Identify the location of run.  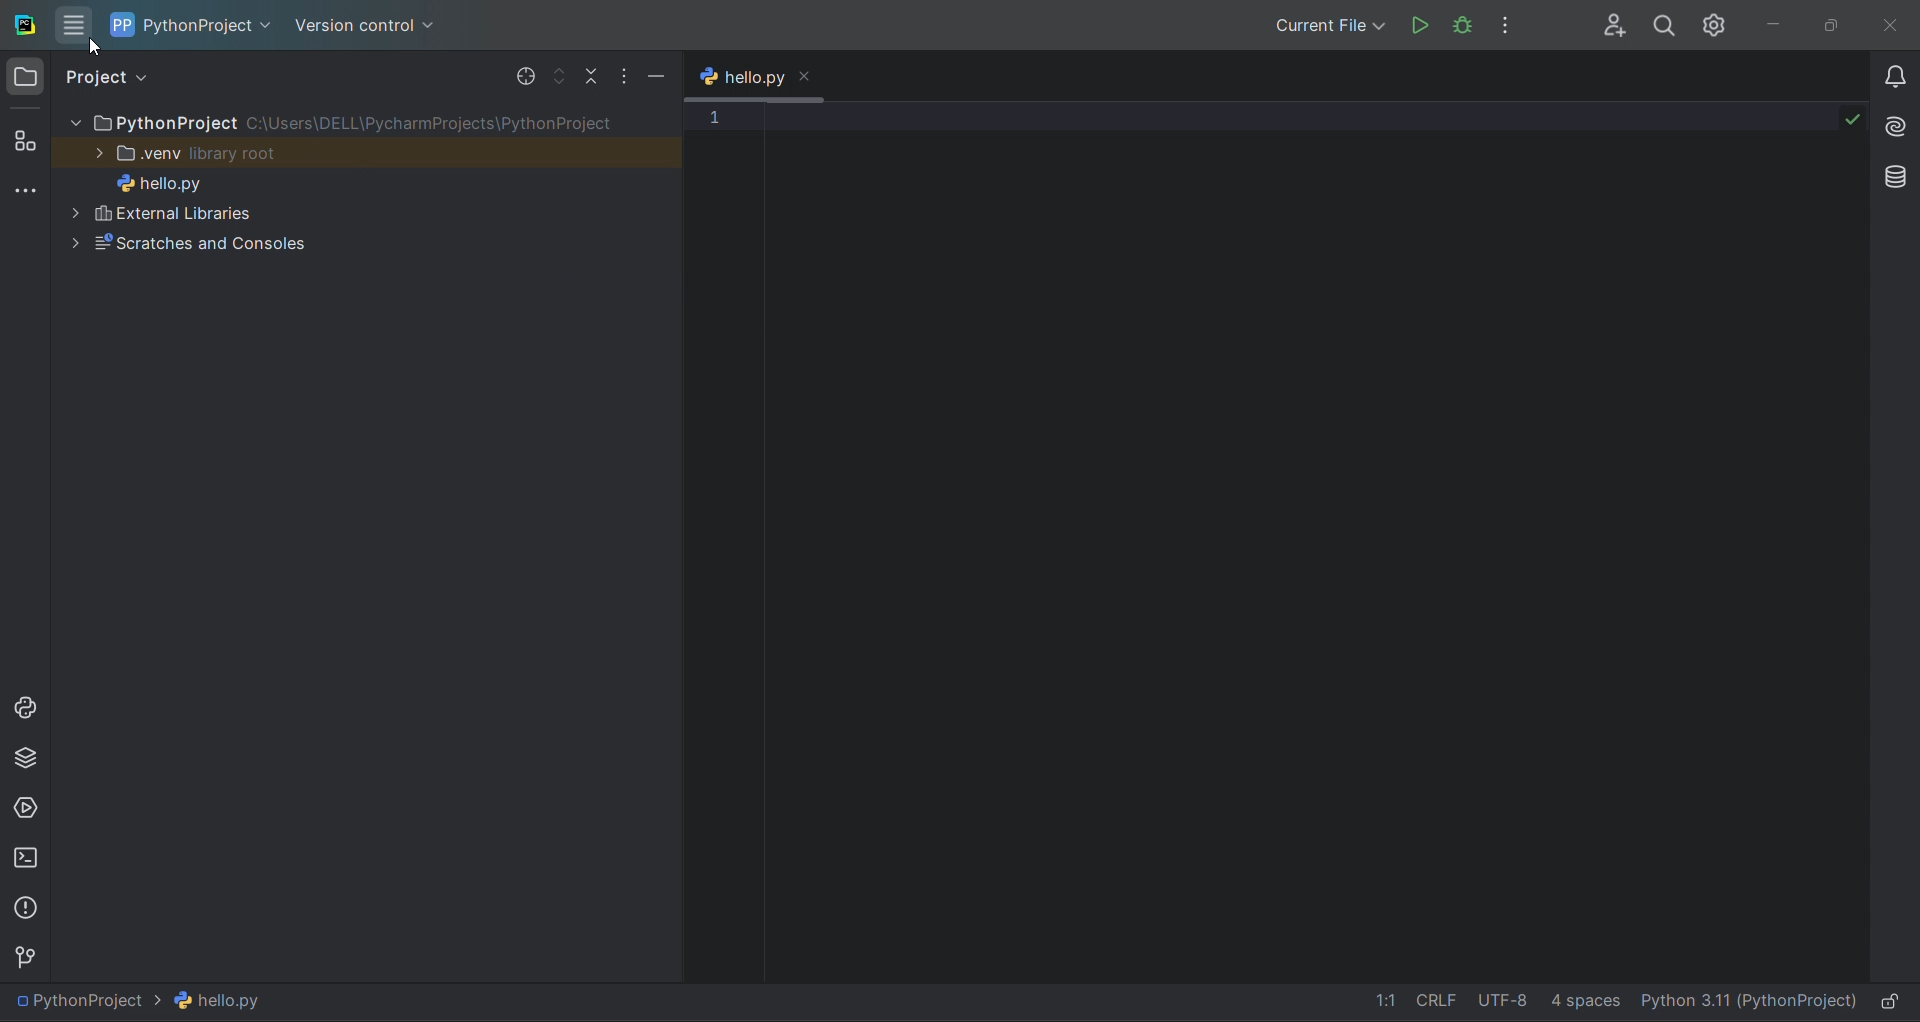
(1412, 27).